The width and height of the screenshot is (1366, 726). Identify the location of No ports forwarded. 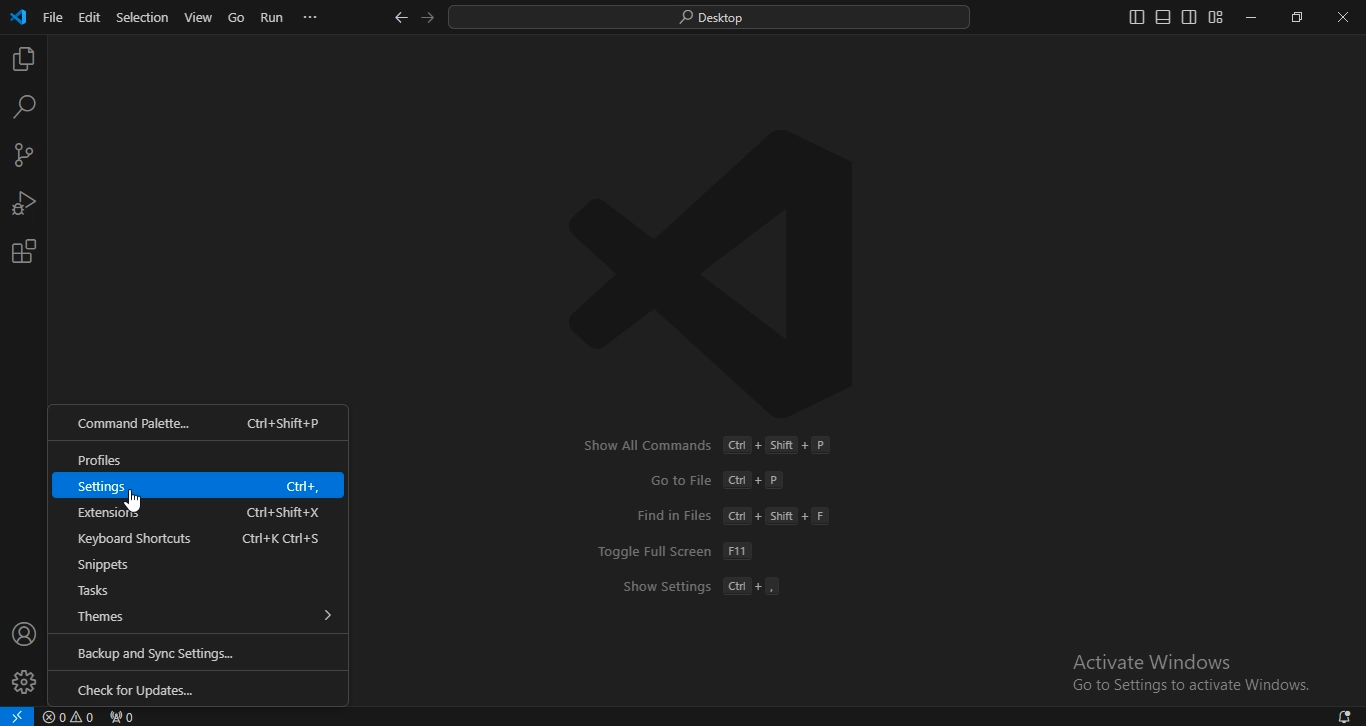
(126, 715).